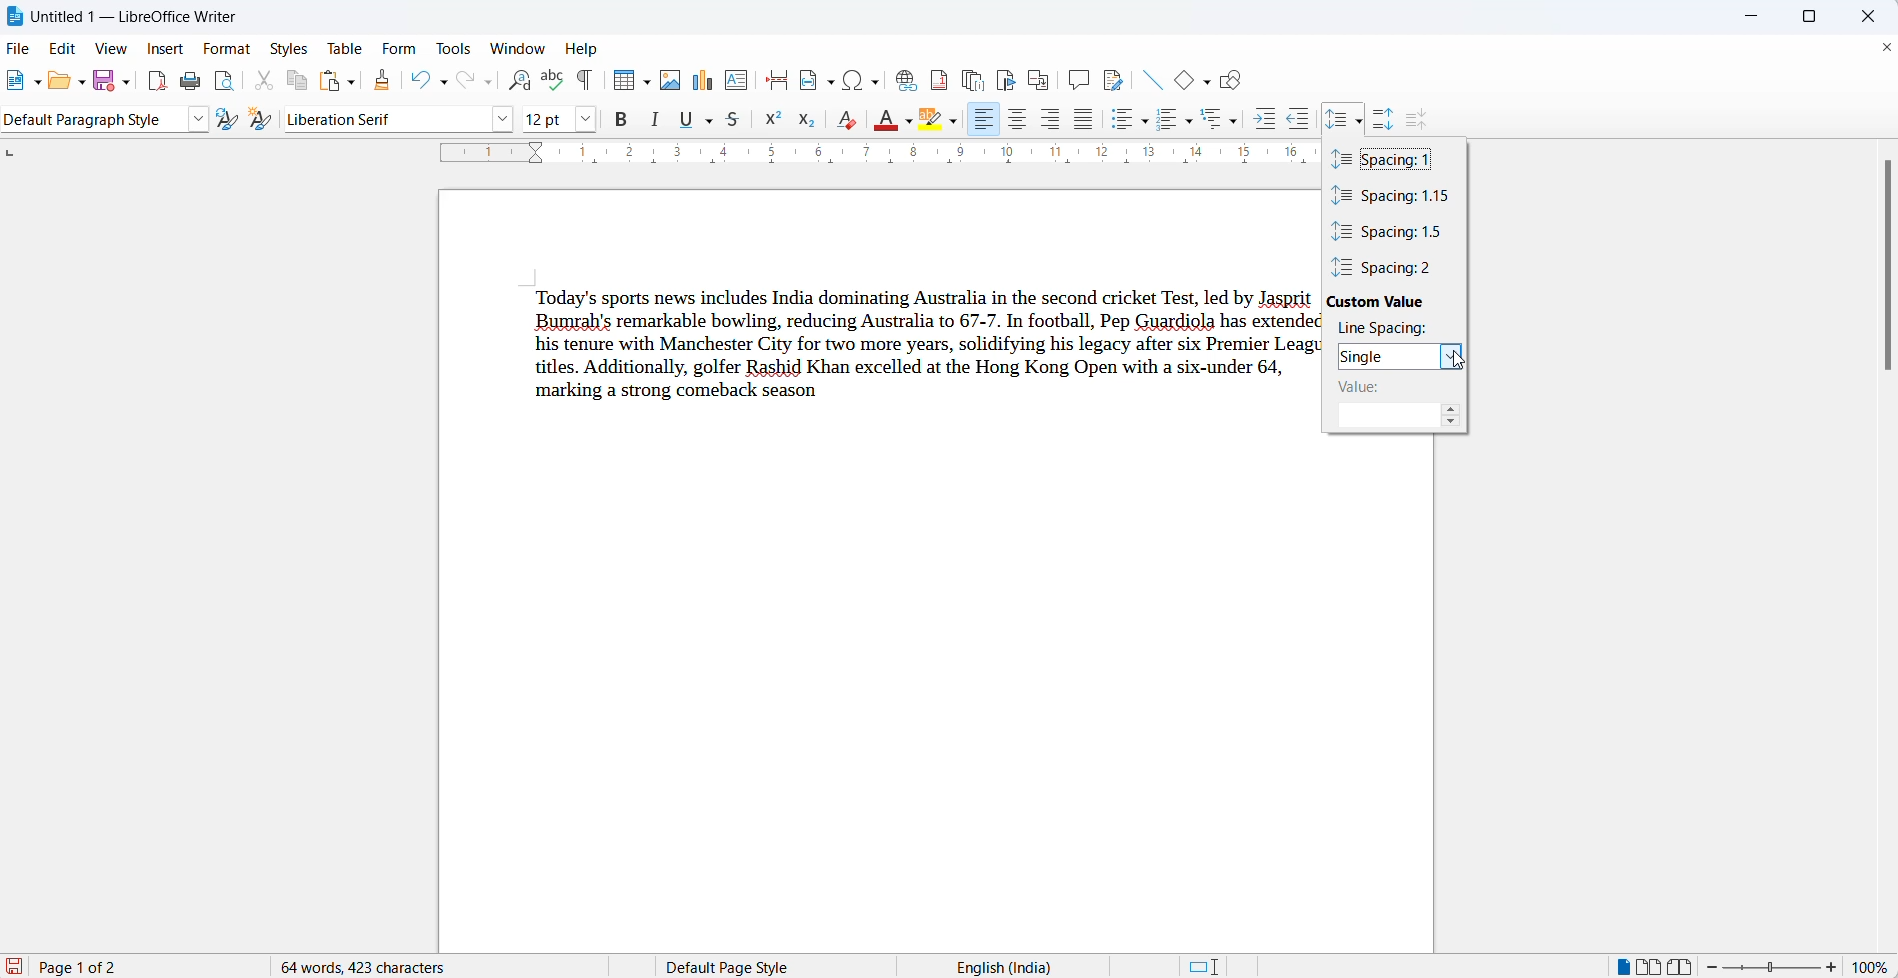 The image size is (1898, 978). Describe the element at coordinates (1747, 19) in the screenshot. I see `minimize` at that location.